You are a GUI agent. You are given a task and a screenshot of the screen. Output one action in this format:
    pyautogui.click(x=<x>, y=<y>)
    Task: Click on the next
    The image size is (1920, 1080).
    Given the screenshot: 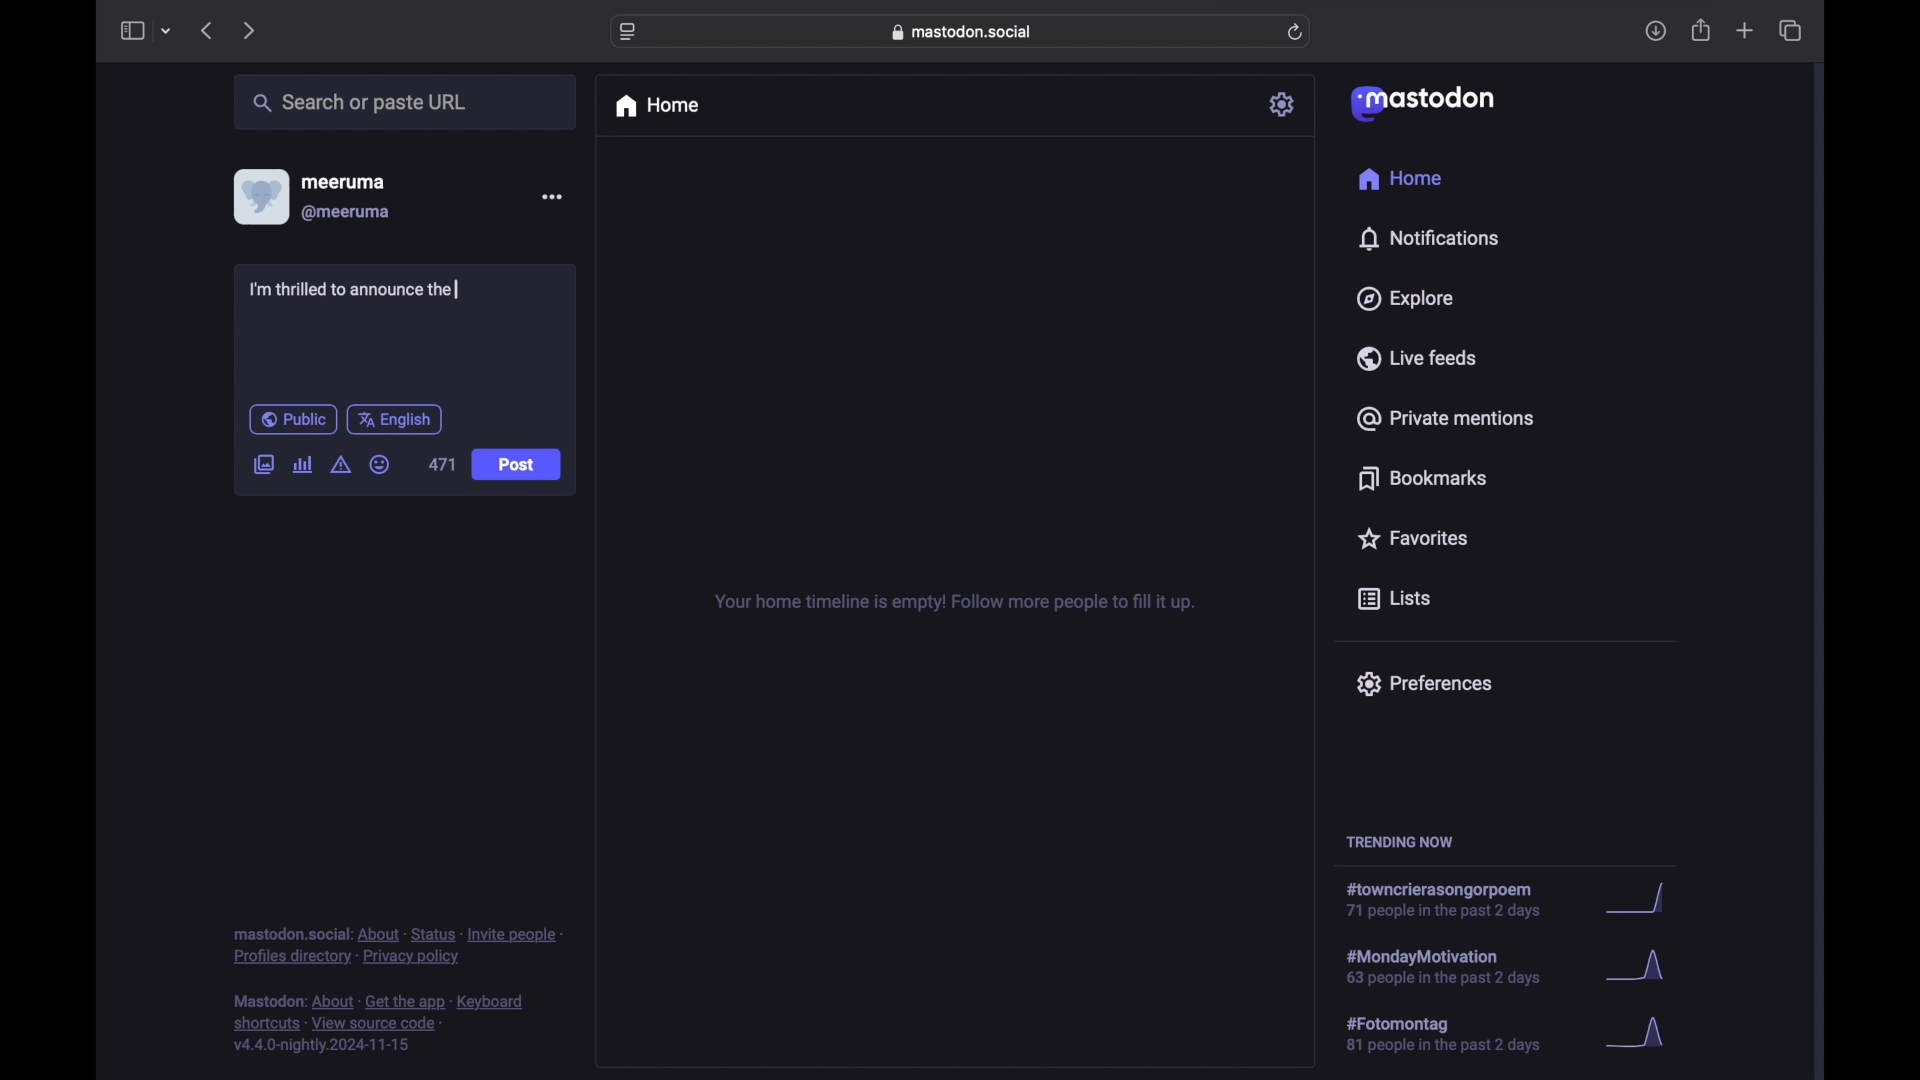 What is the action you would take?
    pyautogui.click(x=248, y=32)
    